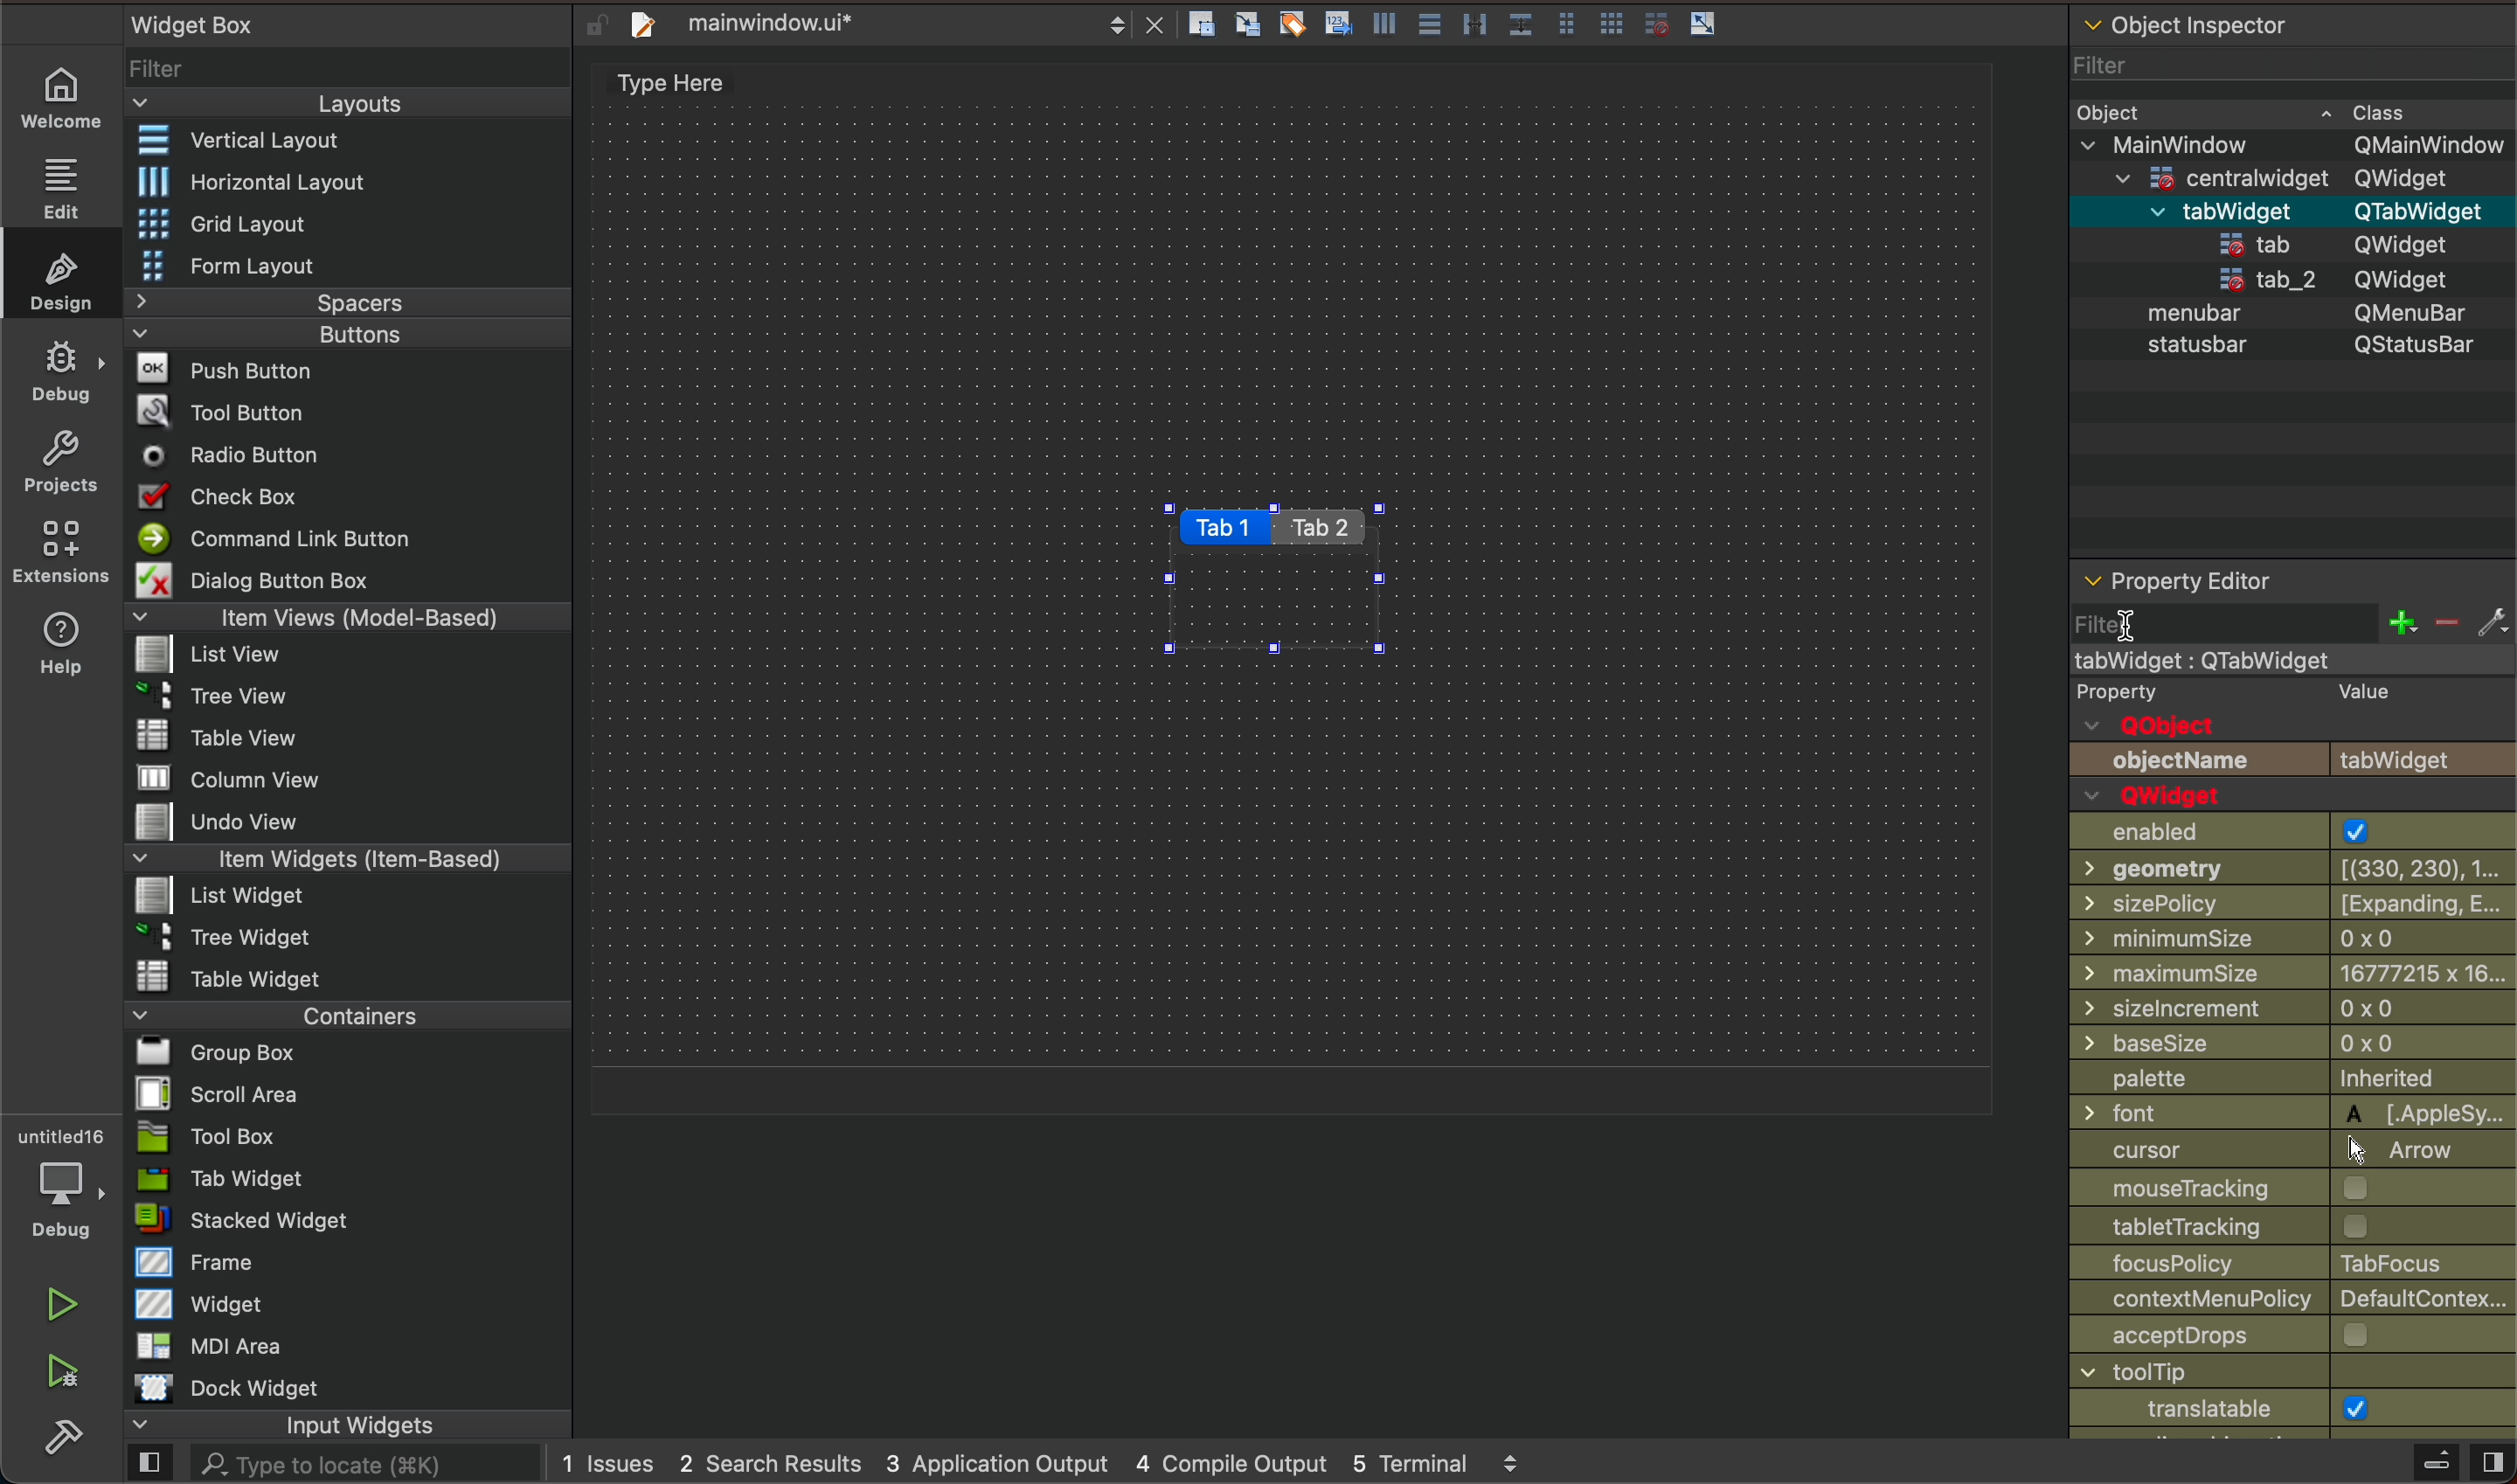  Describe the element at coordinates (221, 493) in the screenshot. I see `Check Box` at that location.